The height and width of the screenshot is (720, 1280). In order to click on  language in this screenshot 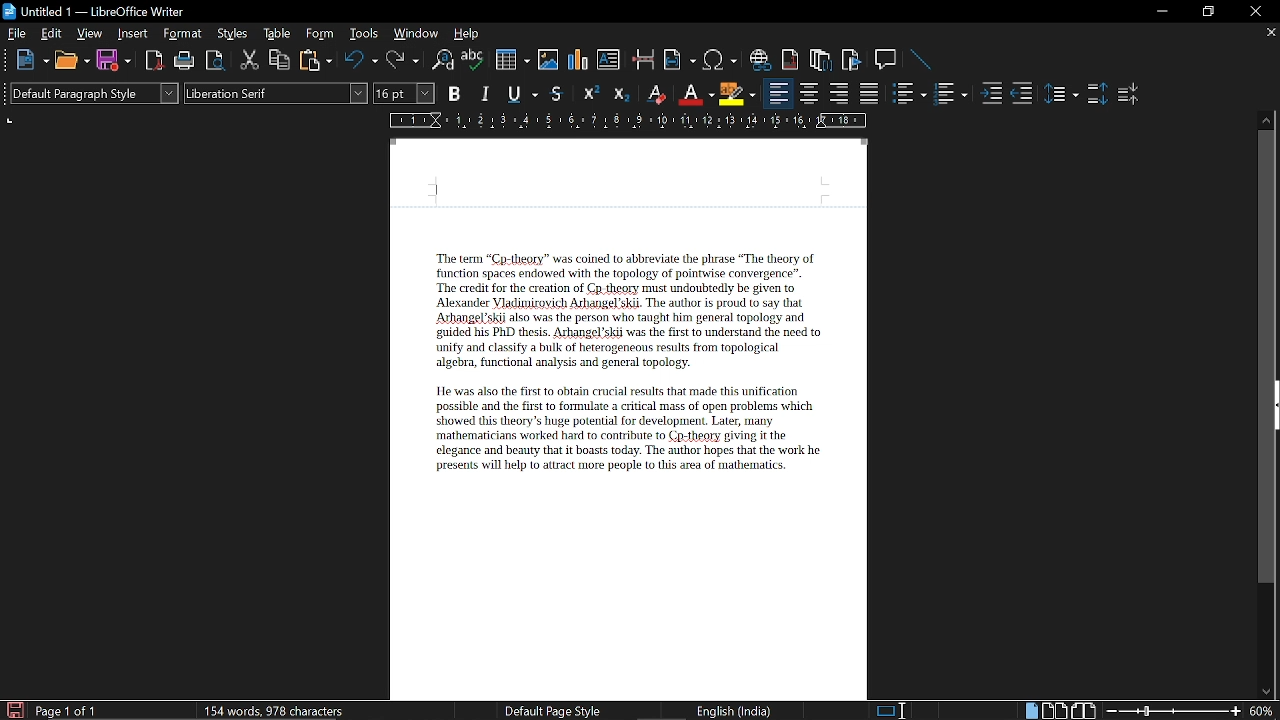, I will do `click(736, 711)`.